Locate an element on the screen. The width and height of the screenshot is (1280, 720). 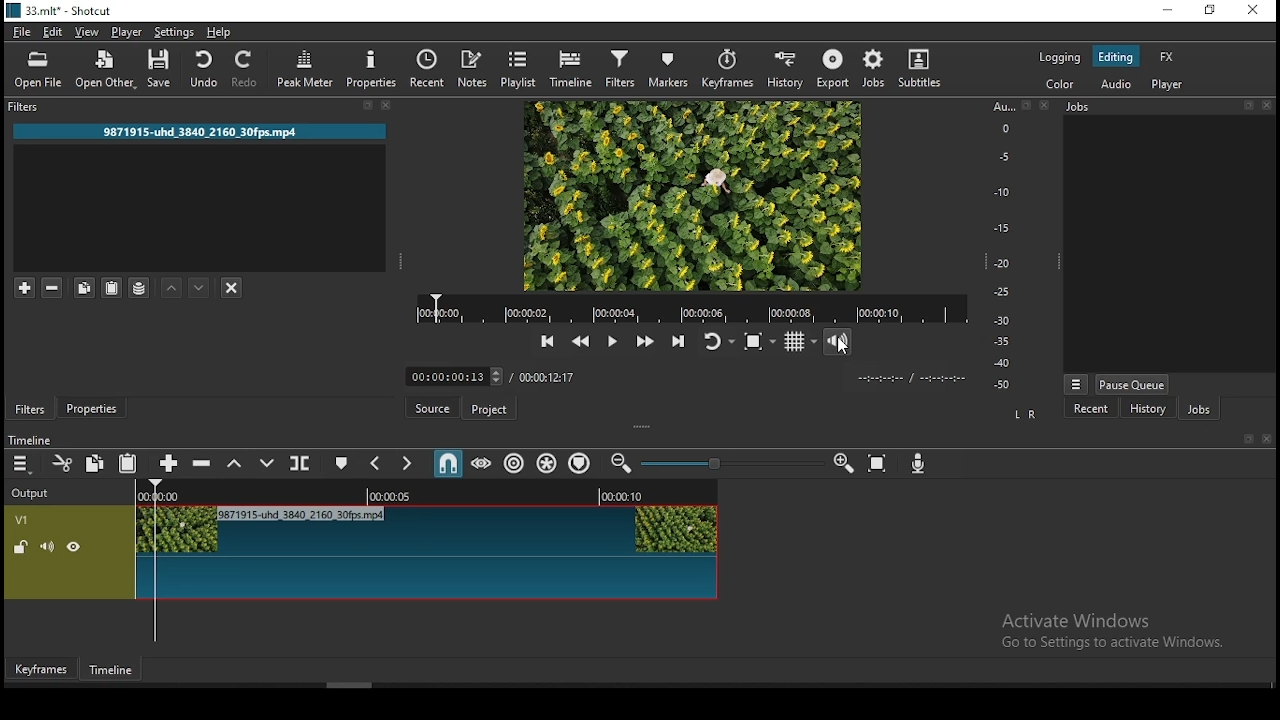
view more is located at coordinates (1077, 382).